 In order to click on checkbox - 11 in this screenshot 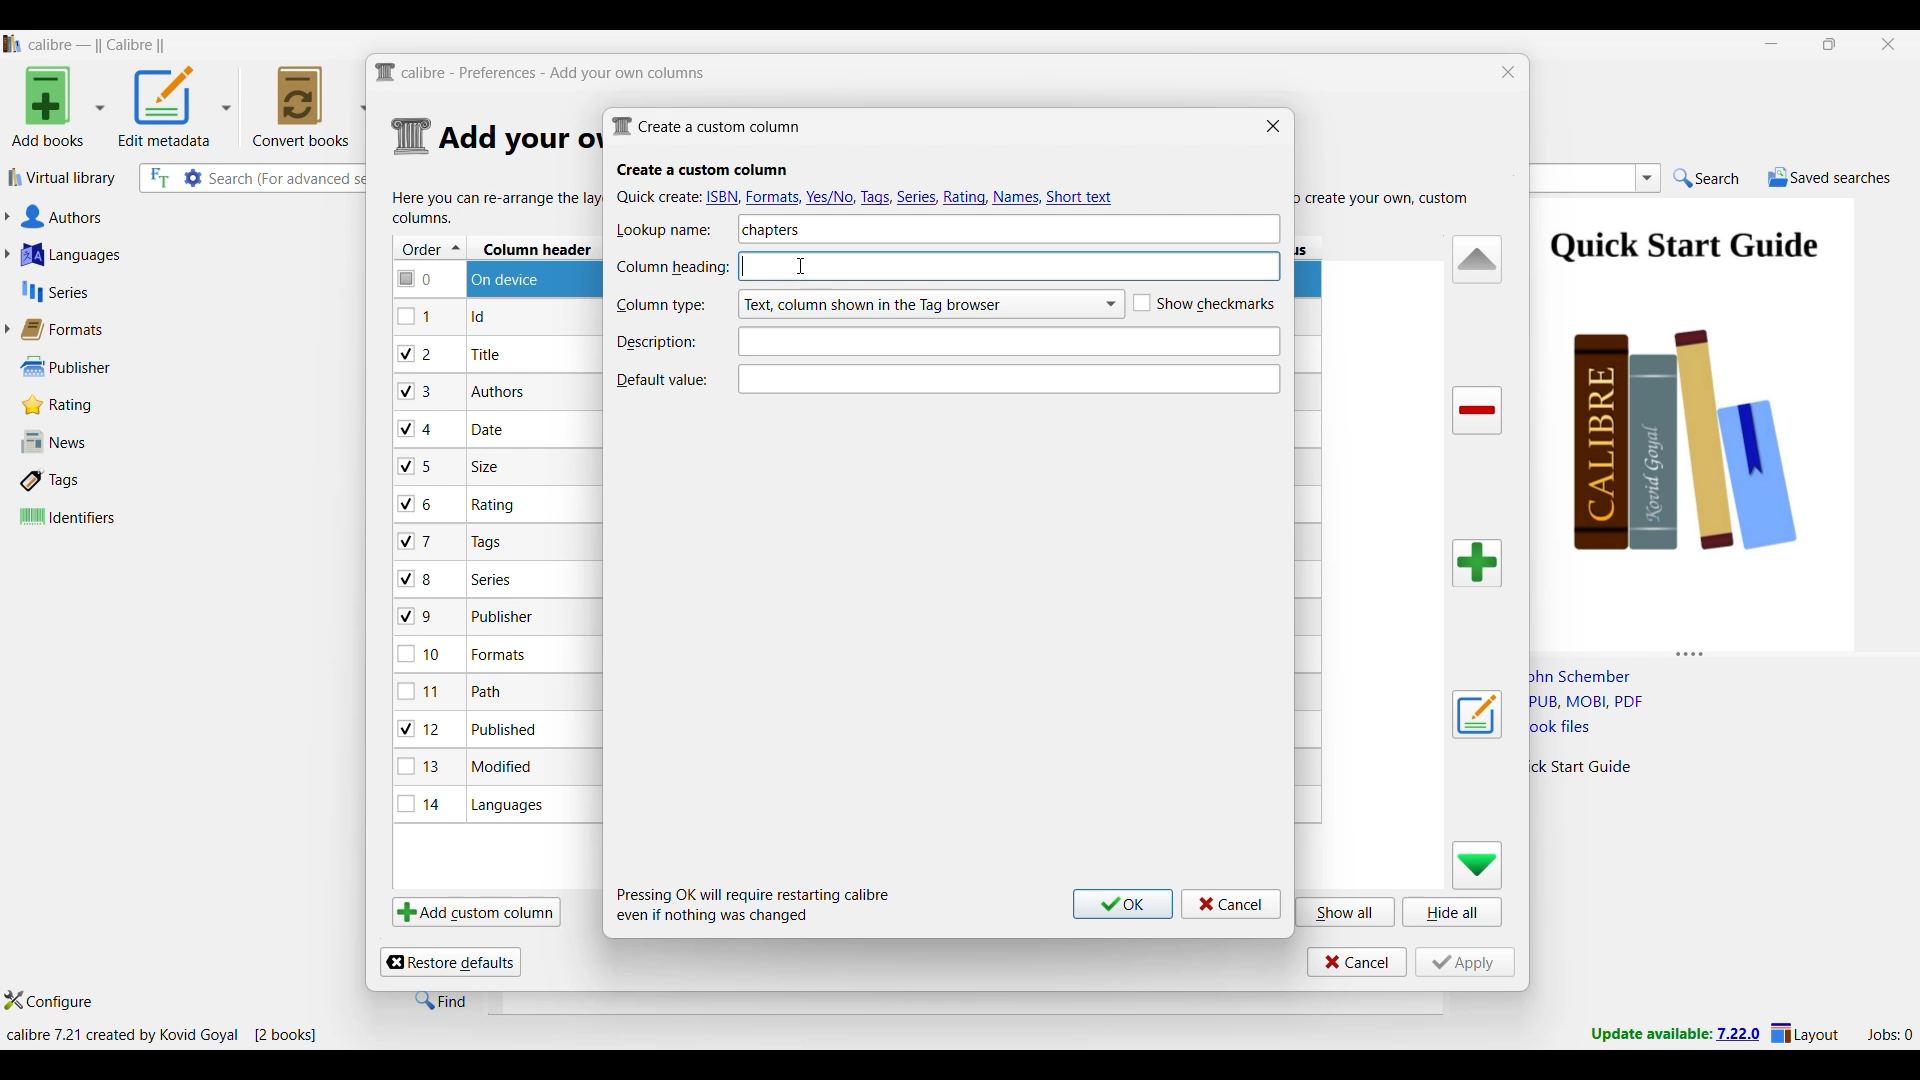, I will do `click(422, 691)`.